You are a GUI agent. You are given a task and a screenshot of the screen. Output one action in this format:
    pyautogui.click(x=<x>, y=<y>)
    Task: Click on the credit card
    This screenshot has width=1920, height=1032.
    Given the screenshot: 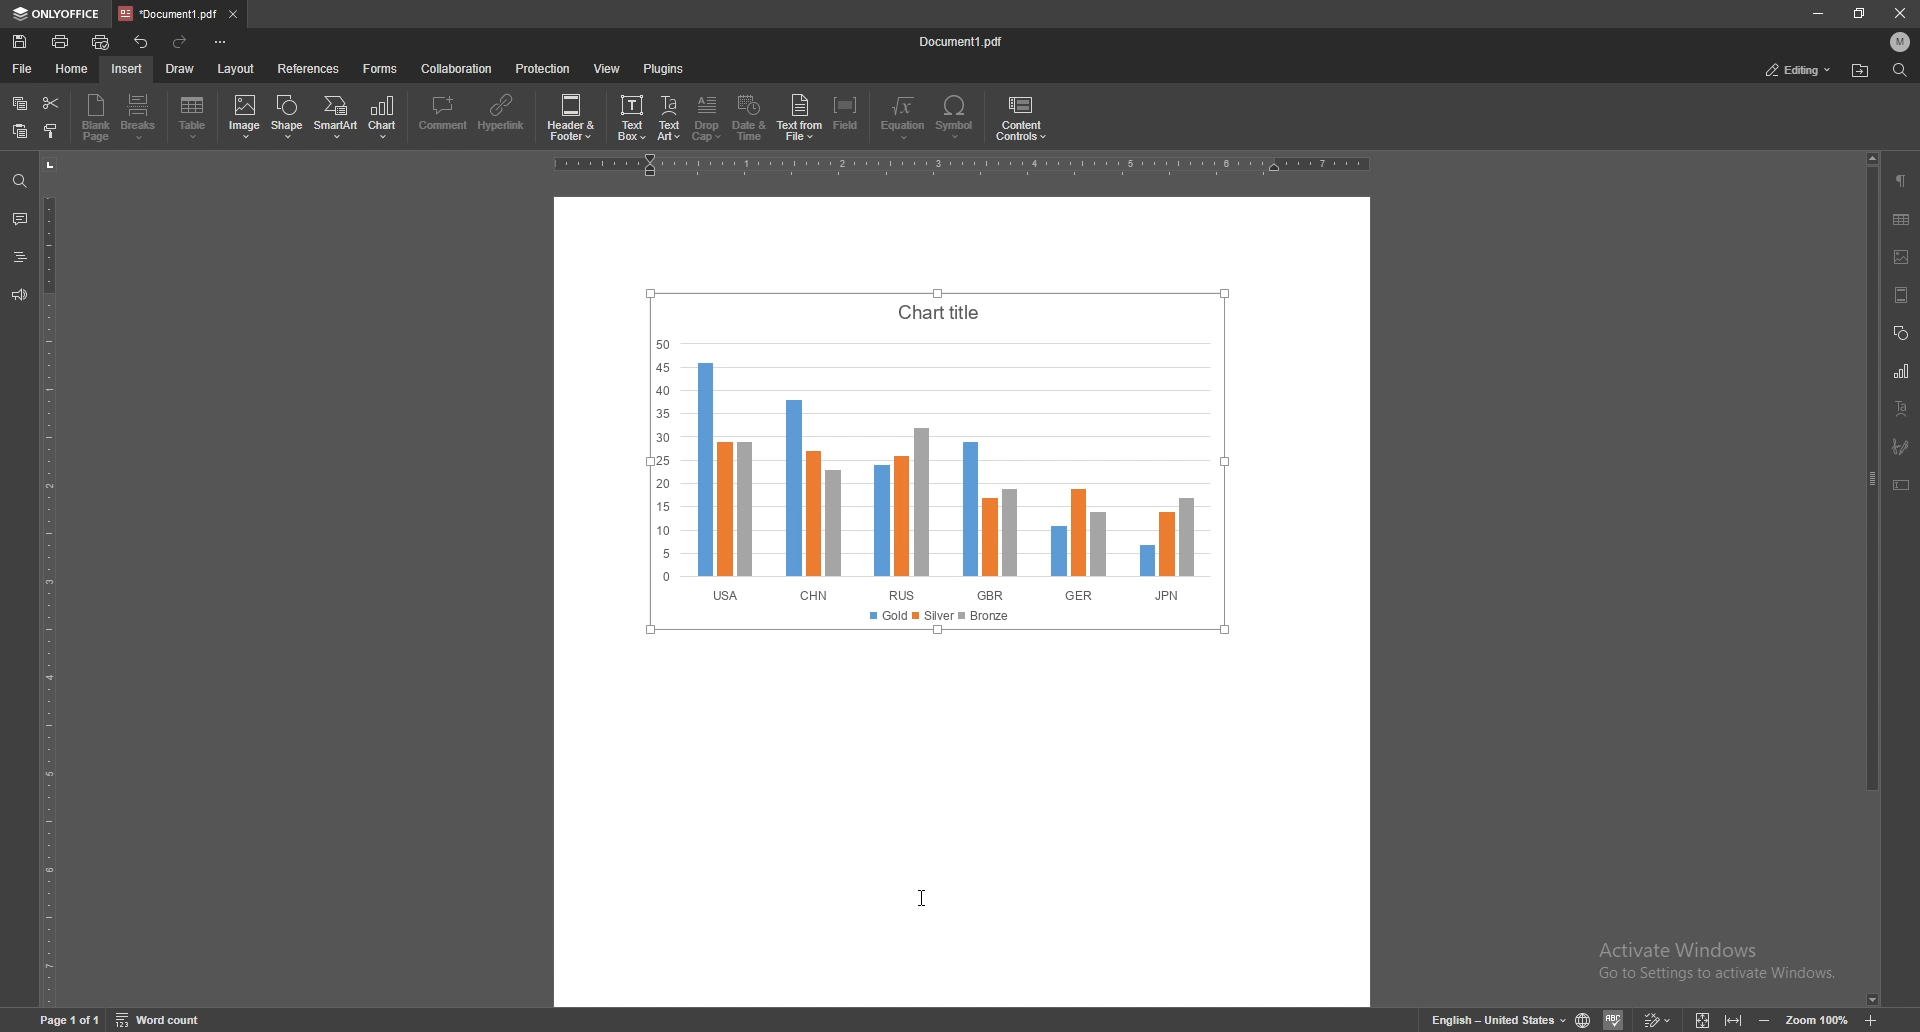 What is the action you would take?
    pyautogui.click(x=629, y=117)
    